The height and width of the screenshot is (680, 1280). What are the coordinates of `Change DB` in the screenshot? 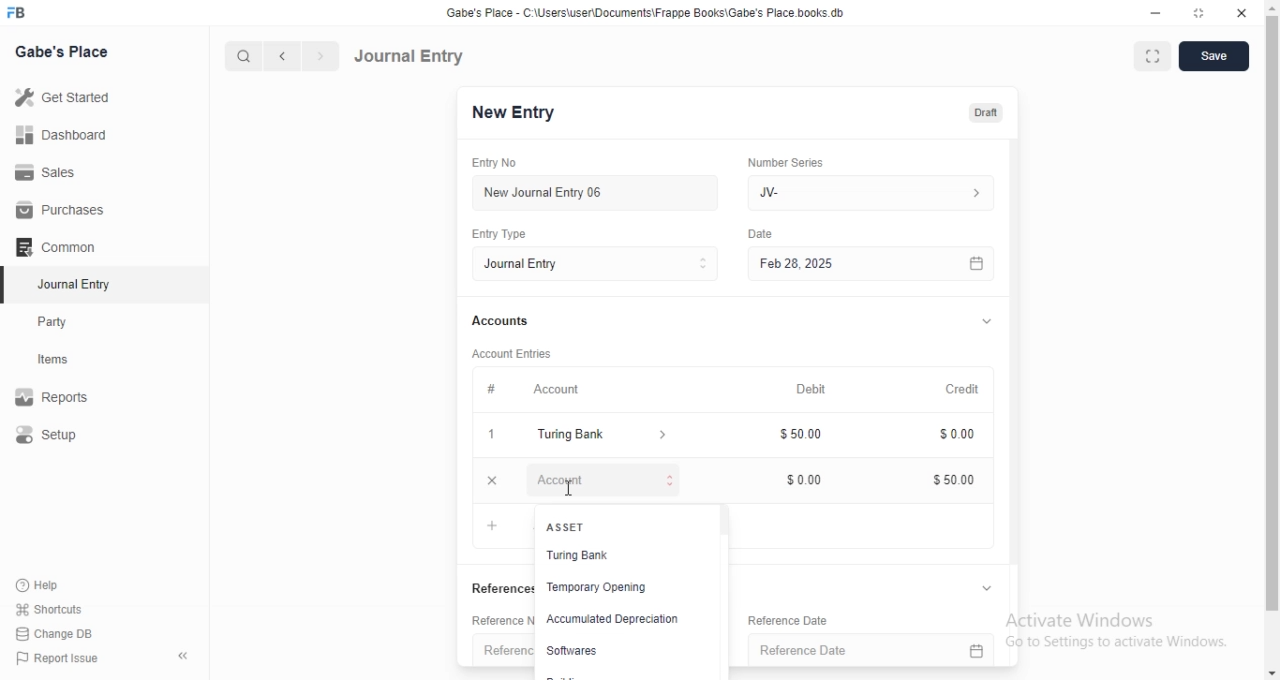 It's located at (60, 633).